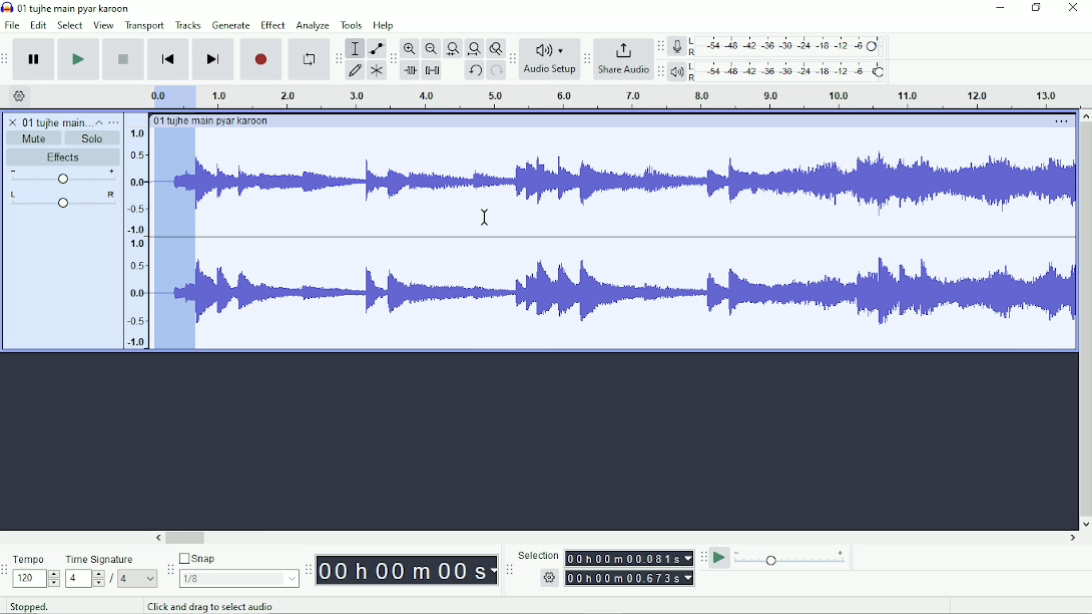  Describe the element at coordinates (1037, 8) in the screenshot. I see `Restore down` at that location.